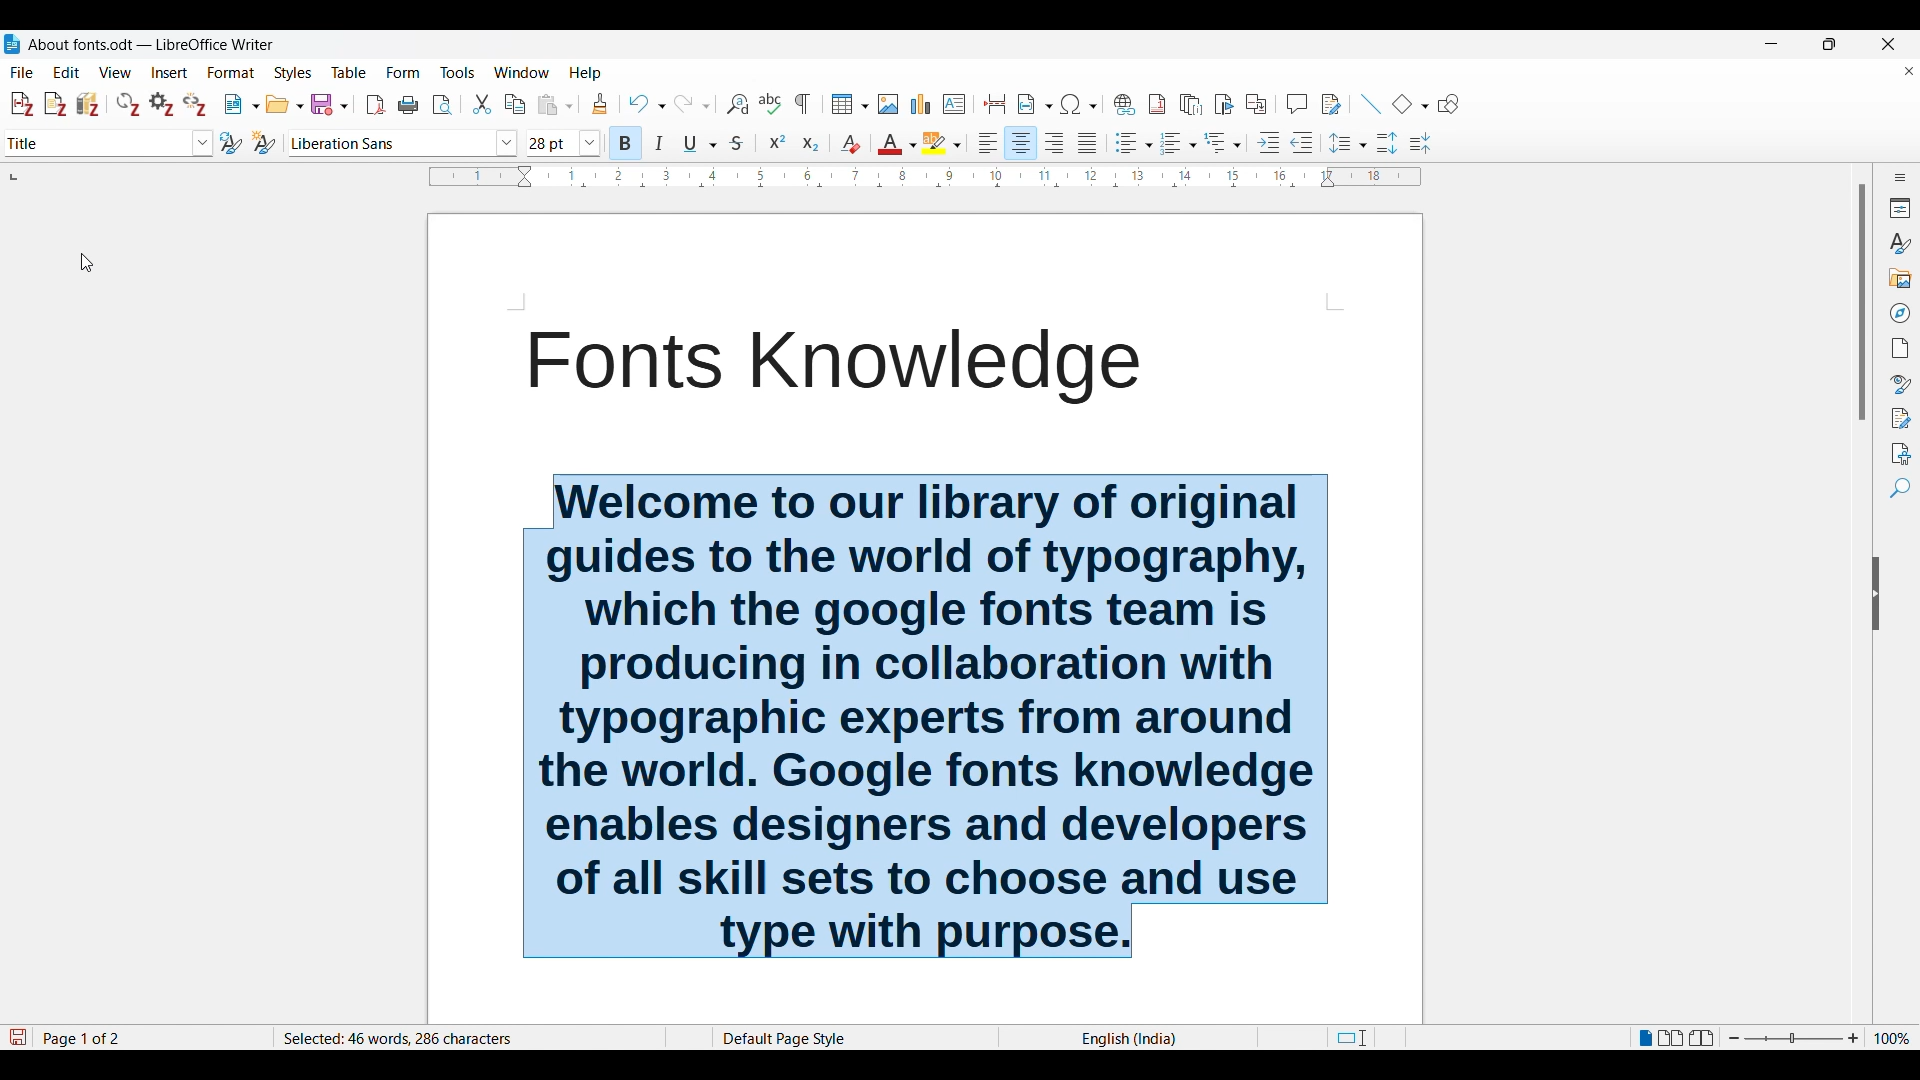 This screenshot has width=1920, height=1080. What do you see at coordinates (408, 105) in the screenshot?
I see `Print` at bounding box center [408, 105].